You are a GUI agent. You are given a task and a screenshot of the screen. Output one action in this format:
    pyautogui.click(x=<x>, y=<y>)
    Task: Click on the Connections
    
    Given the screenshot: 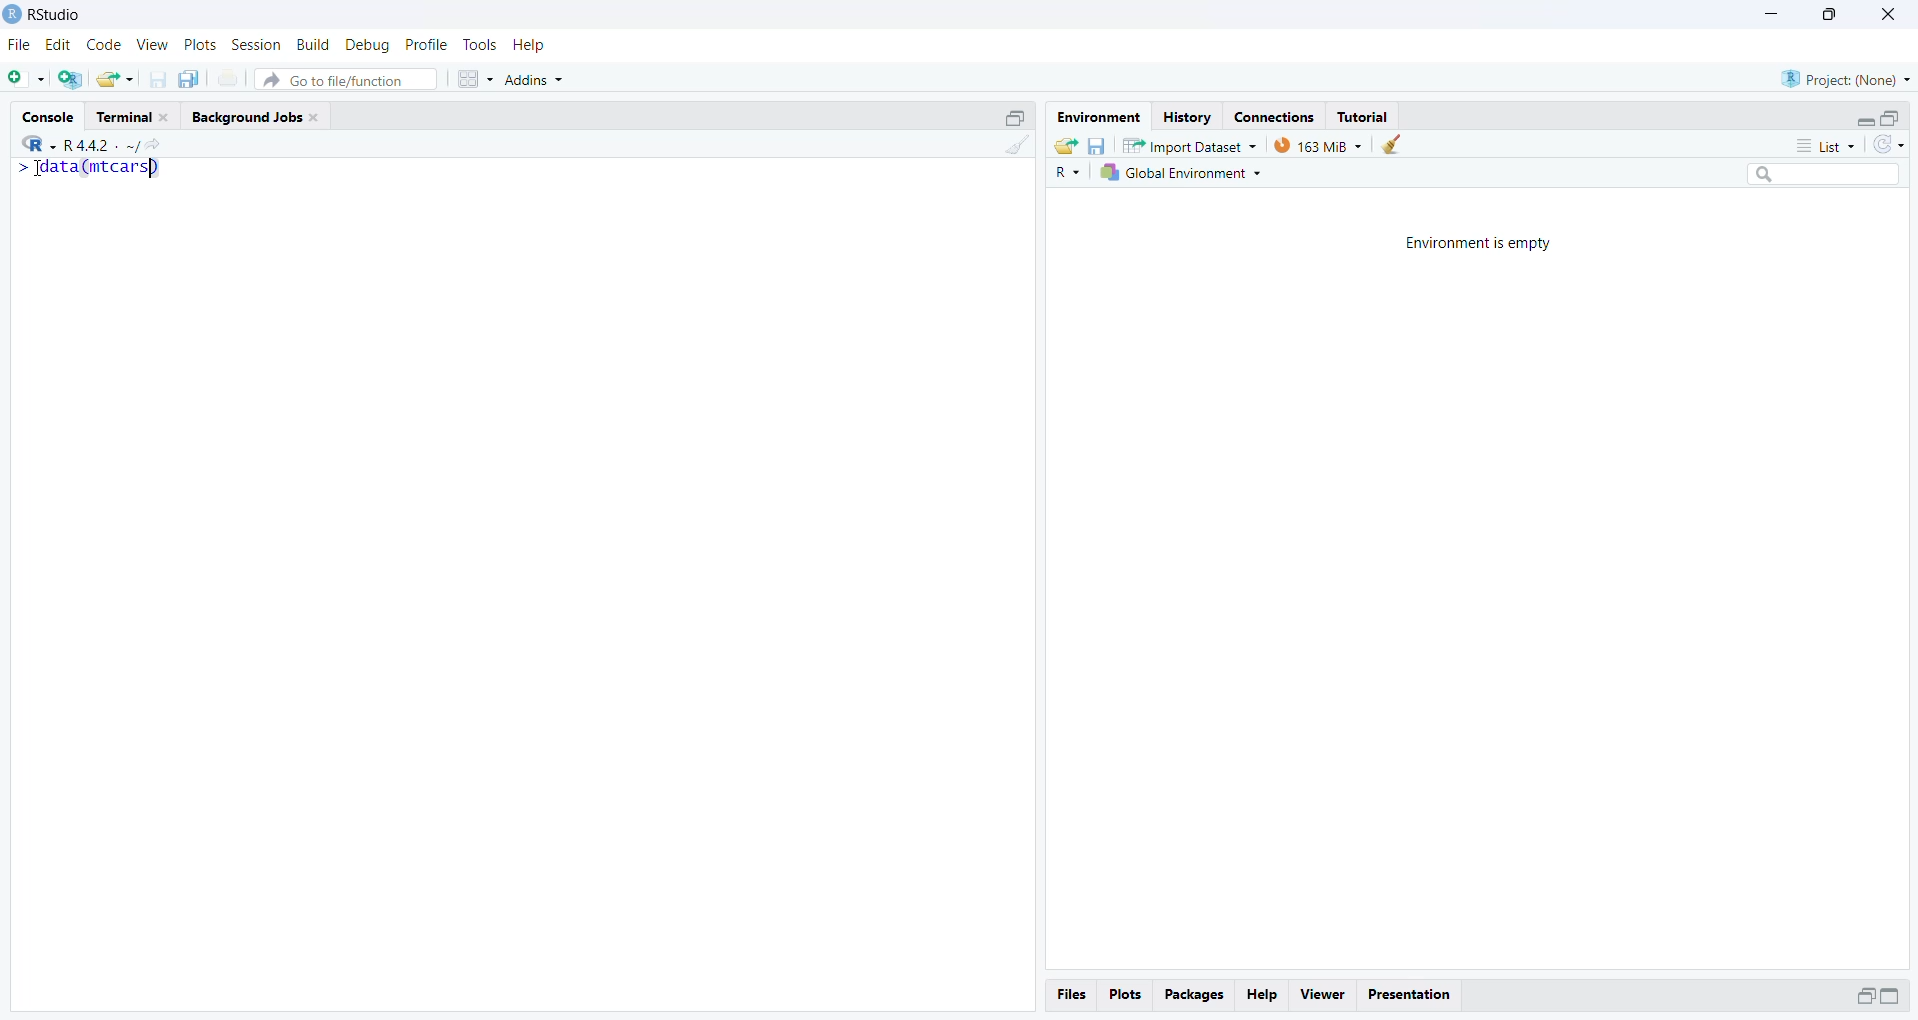 What is the action you would take?
    pyautogui.click(x=1275, y=118)
    